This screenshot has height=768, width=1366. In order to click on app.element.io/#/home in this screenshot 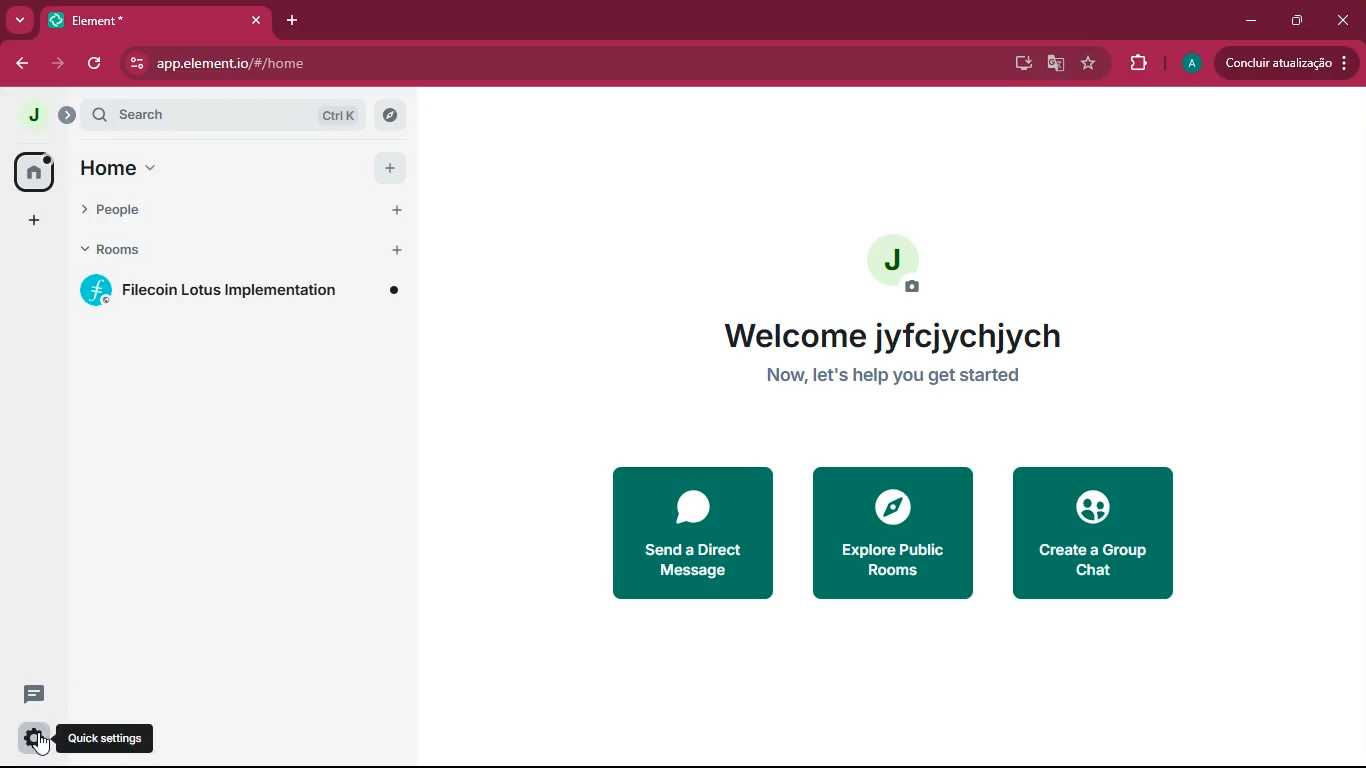, I will do `click(342, 62)`.